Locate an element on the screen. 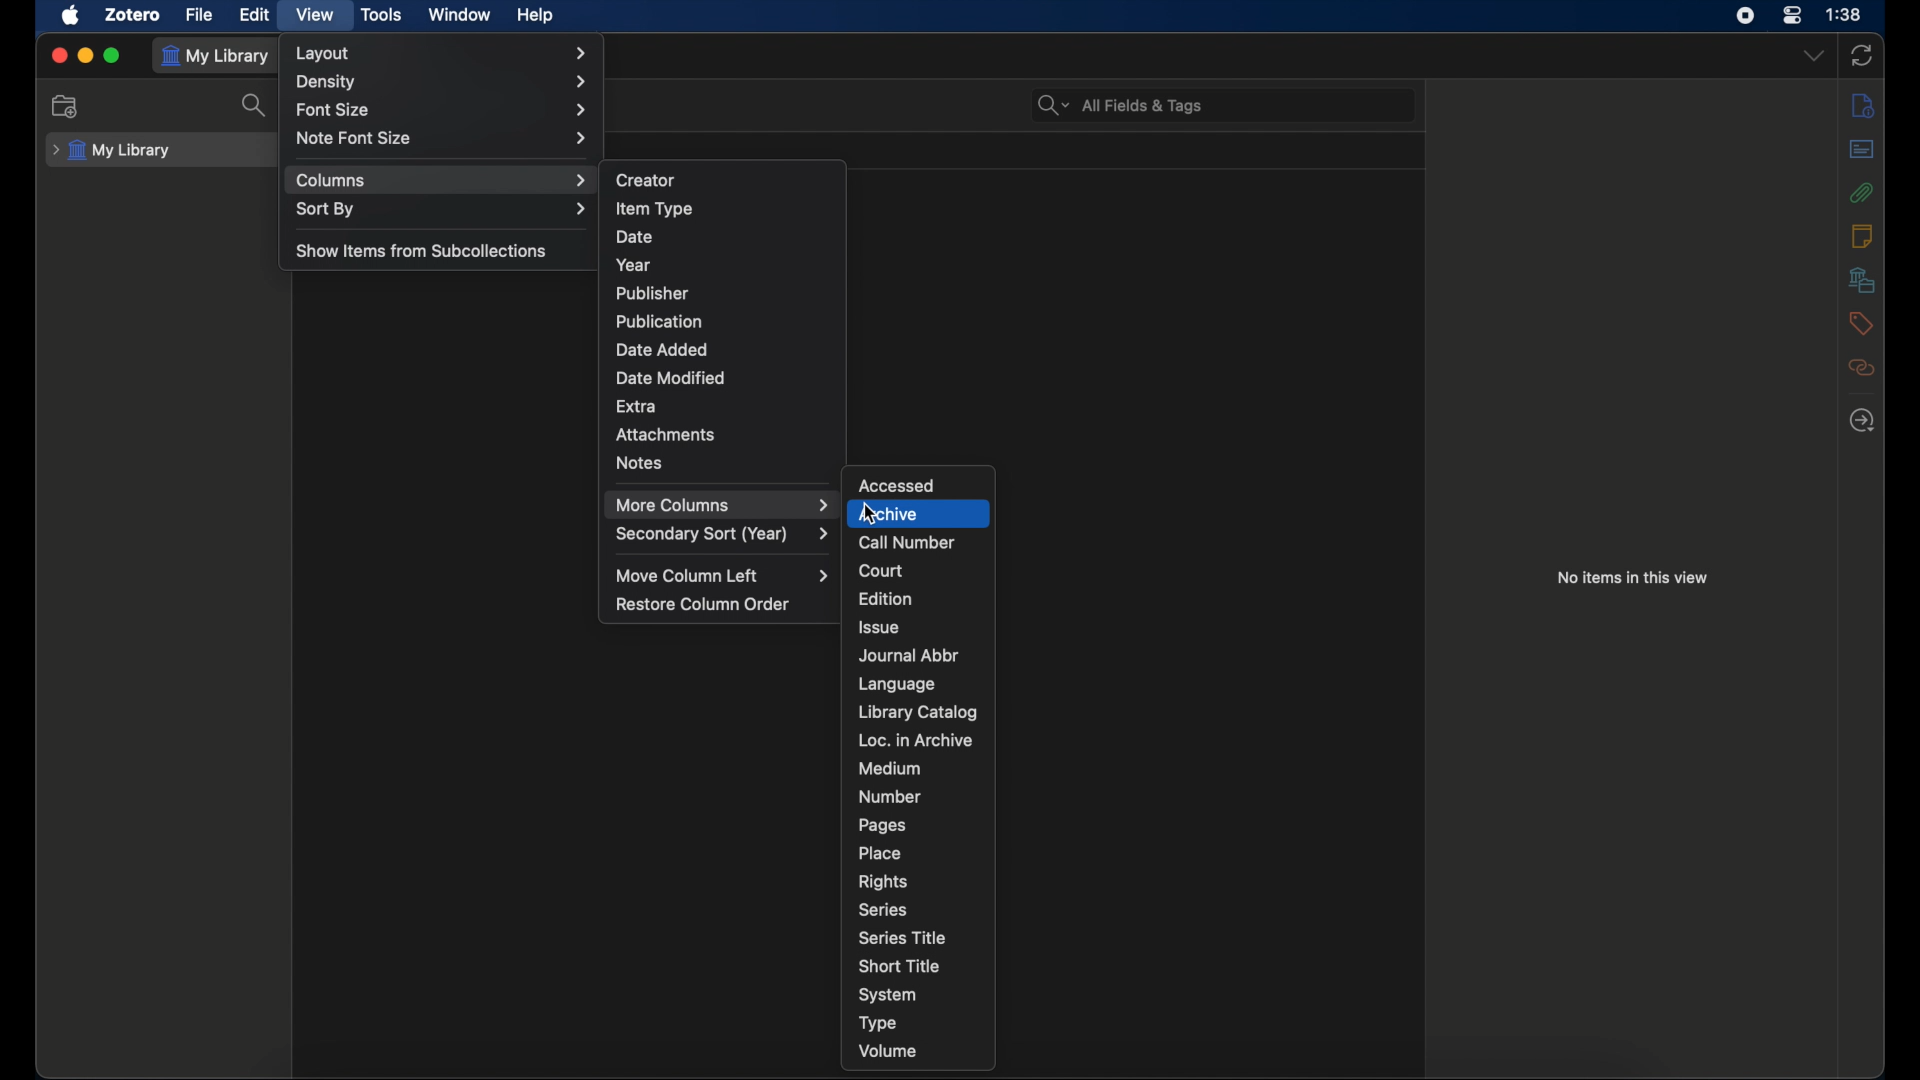 Image resolution: width=1920 pixels, height=1080 pixels. archive is located at coordinates (919, 513).